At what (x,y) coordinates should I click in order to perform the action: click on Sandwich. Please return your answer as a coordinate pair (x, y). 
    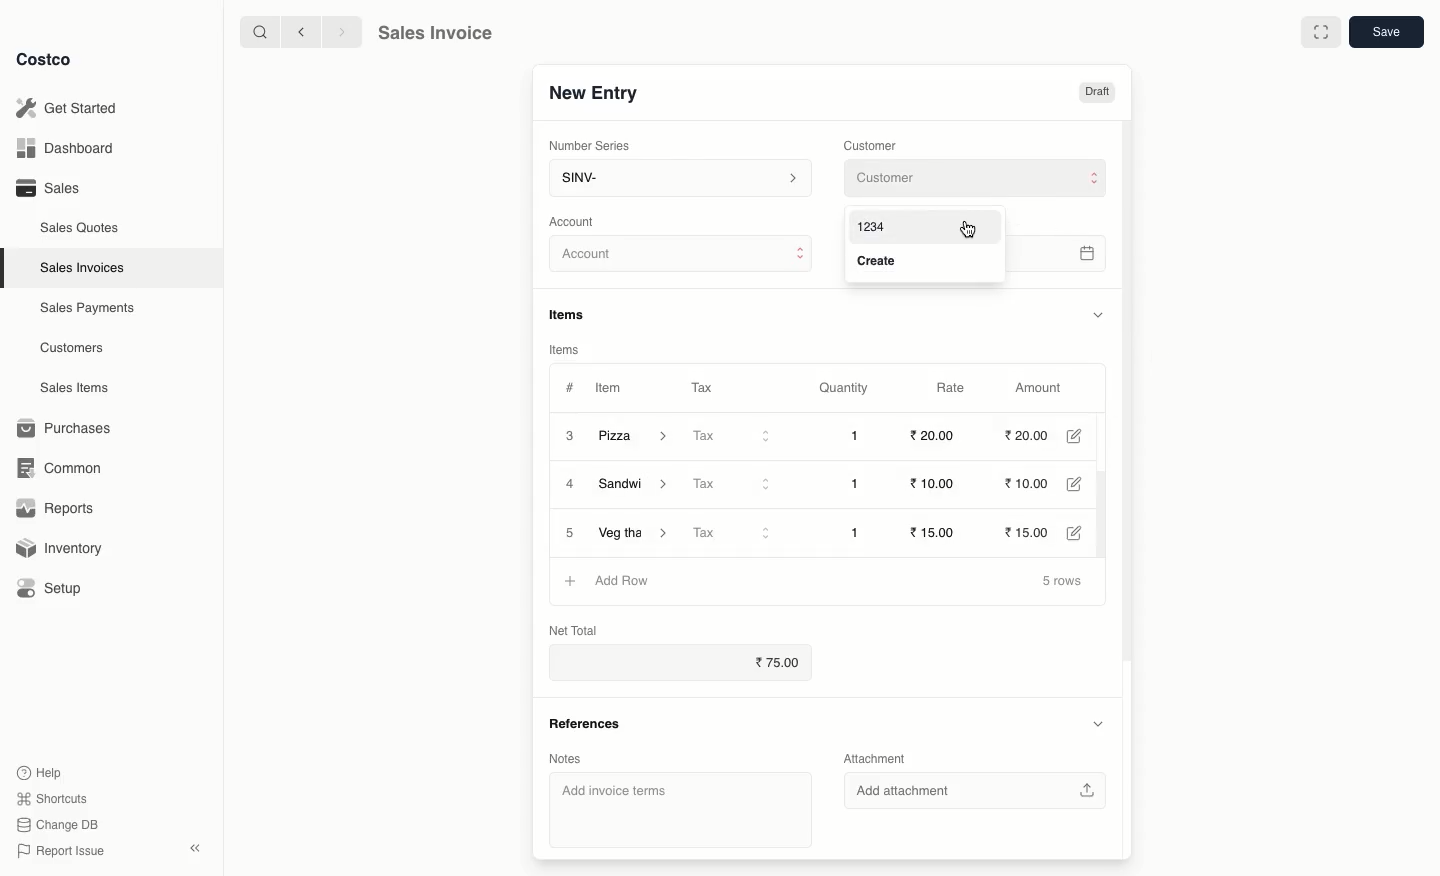
    Looking at the image, I should click on (639, 486).